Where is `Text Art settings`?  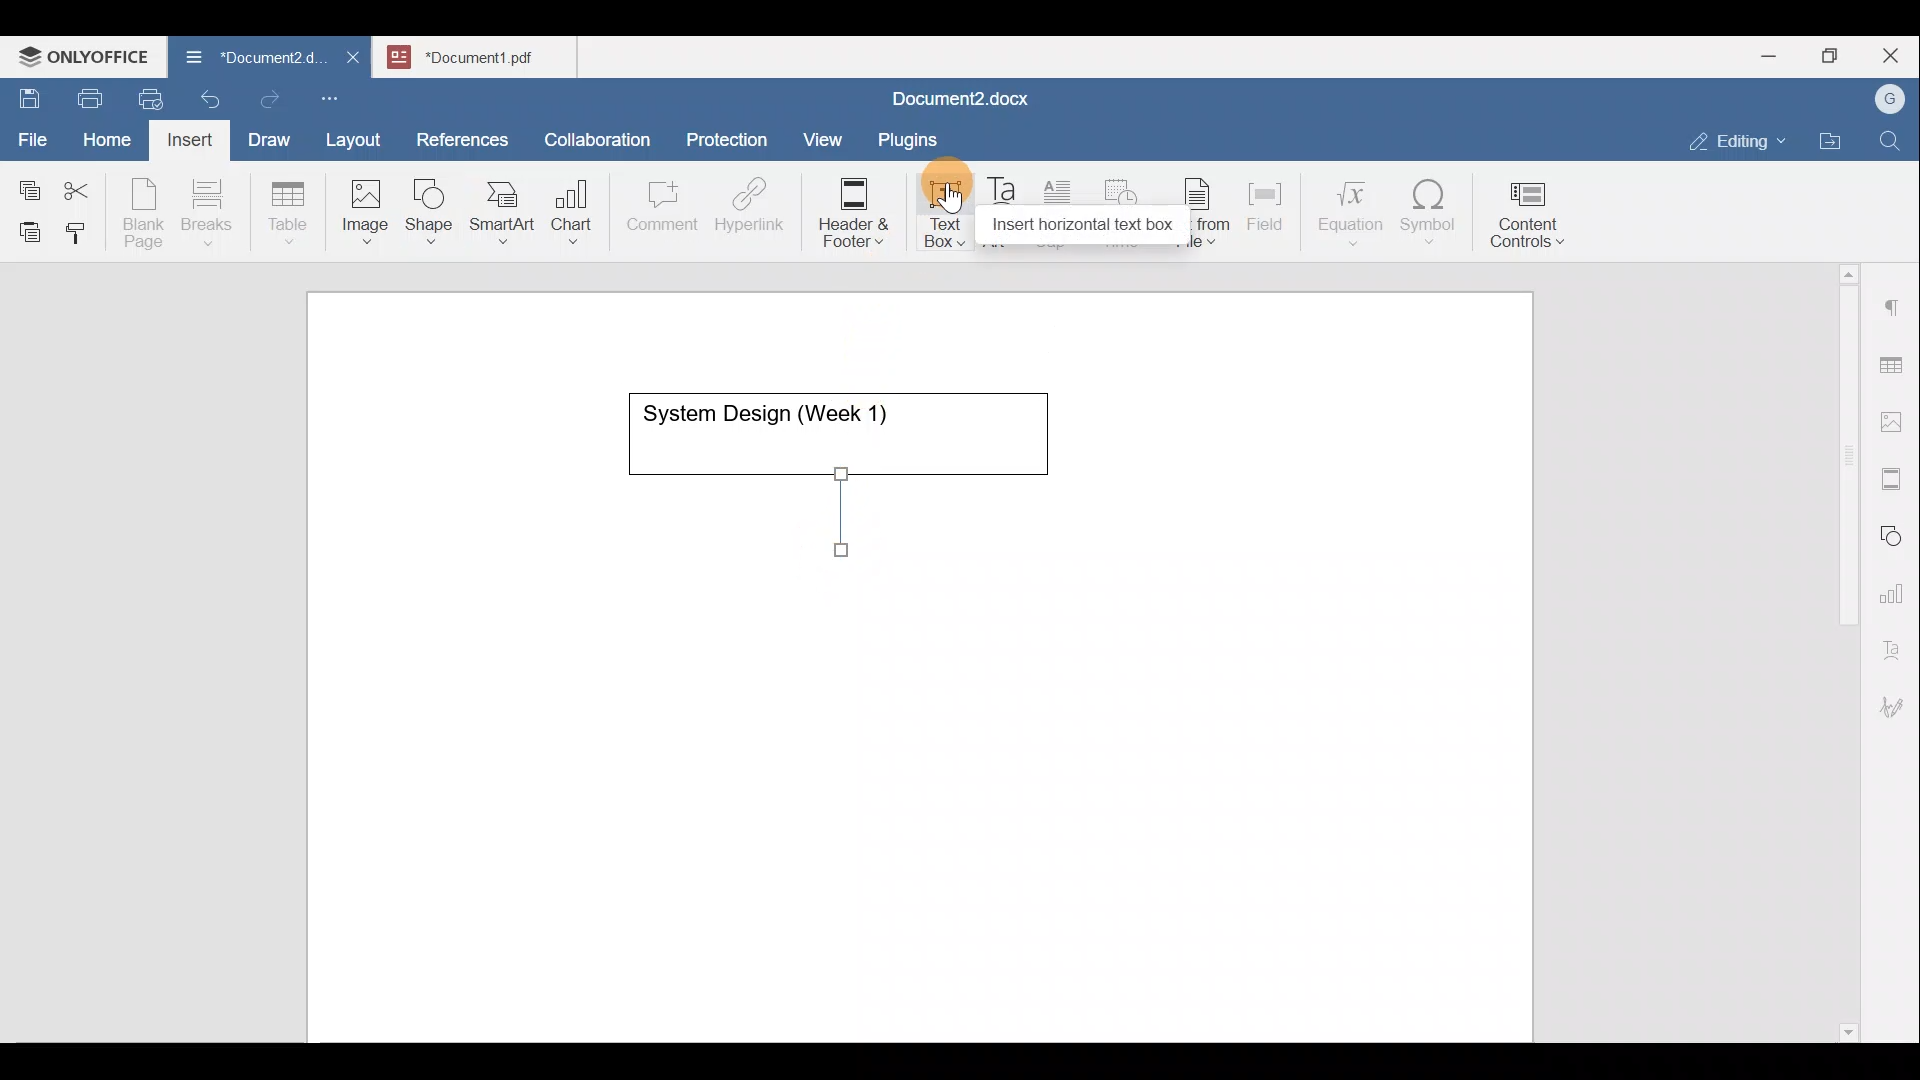 Text Art settings is located at coordinates (1894, 642).